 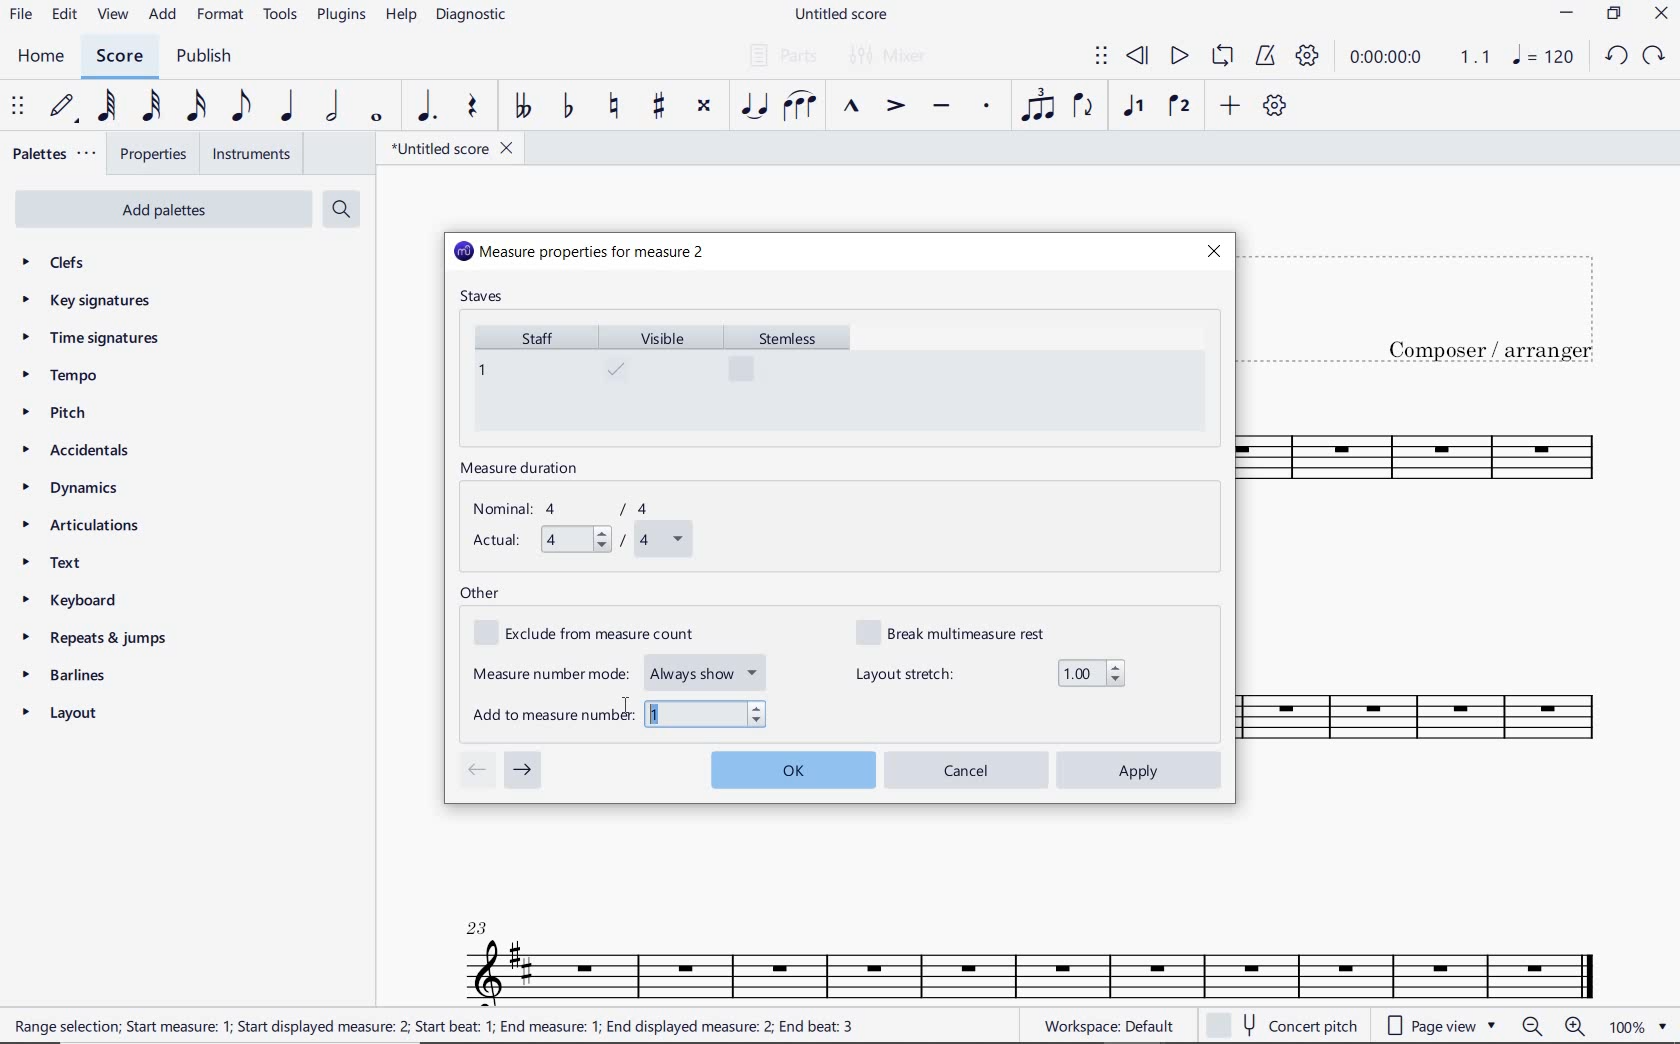 What do you see at coordinates (95, 641) in the screenshot?
I see `REPEATS & JUMPS` at bounding box center [95, 641].